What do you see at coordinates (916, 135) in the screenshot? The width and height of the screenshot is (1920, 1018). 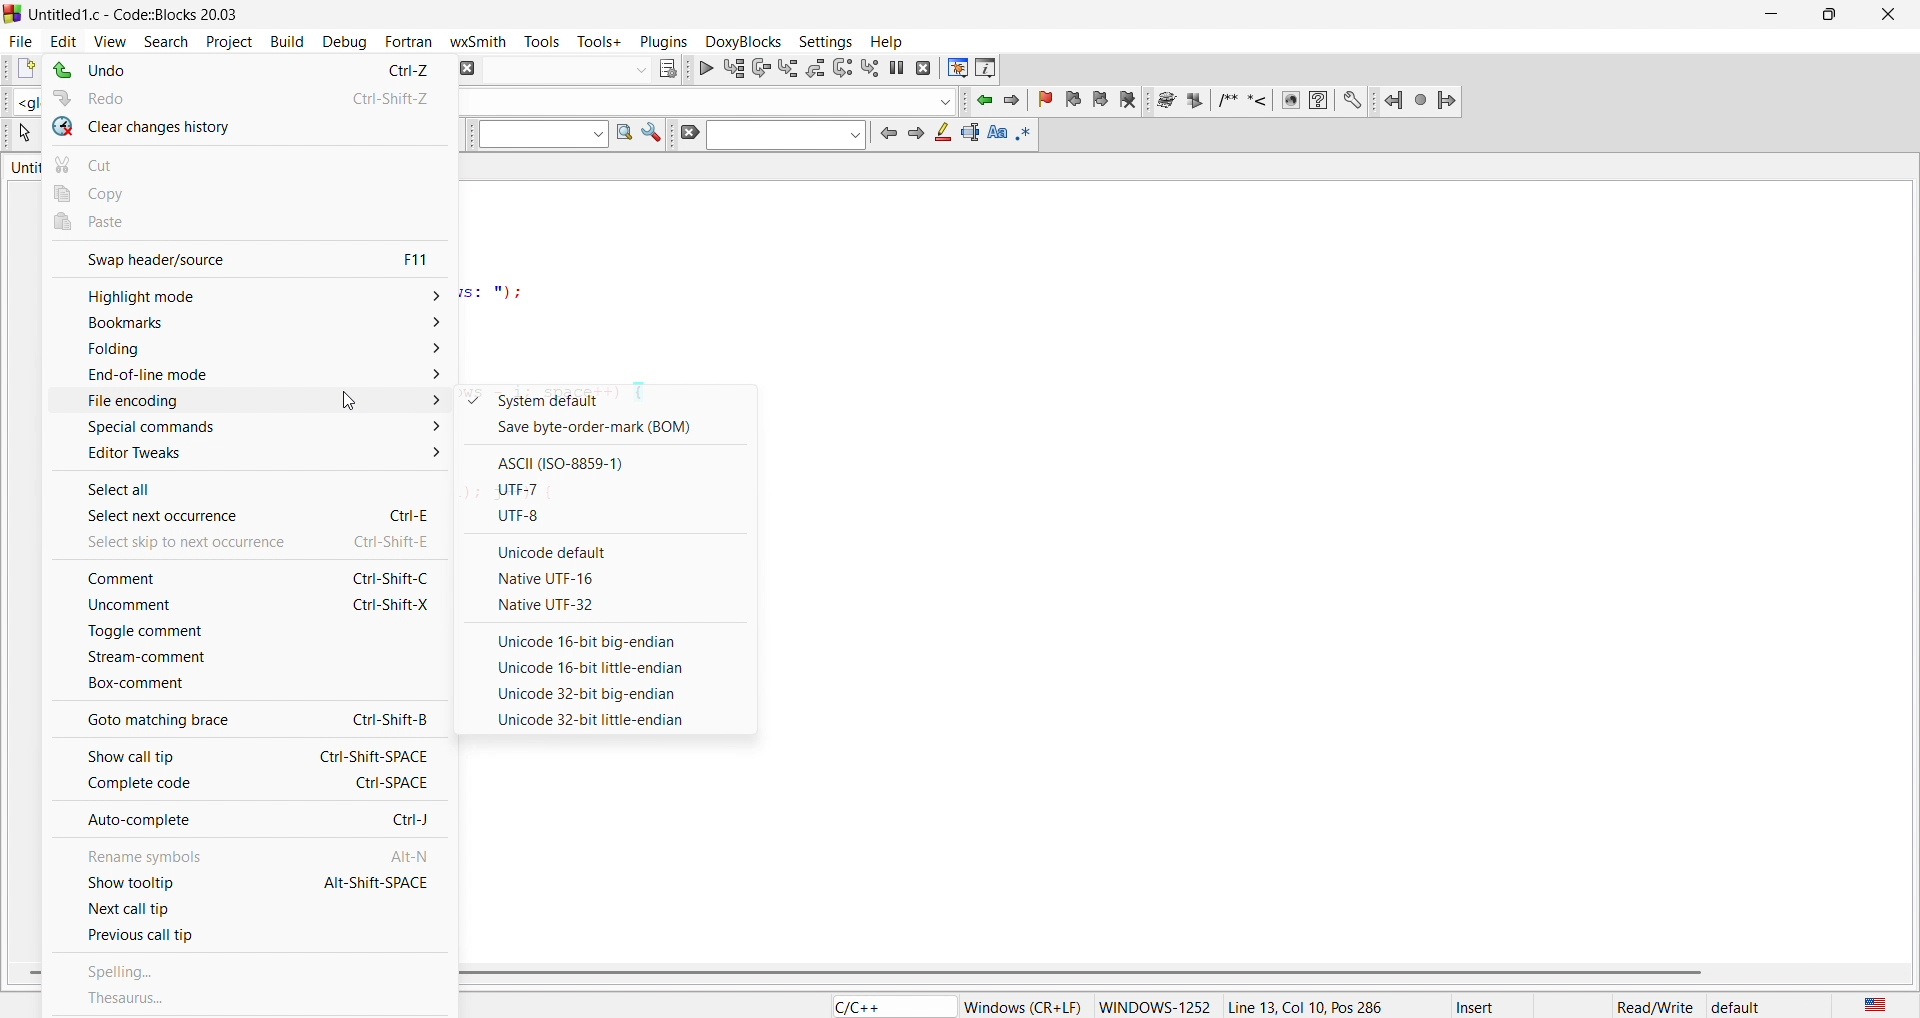 I see `next` at bounding box center [916, 135].